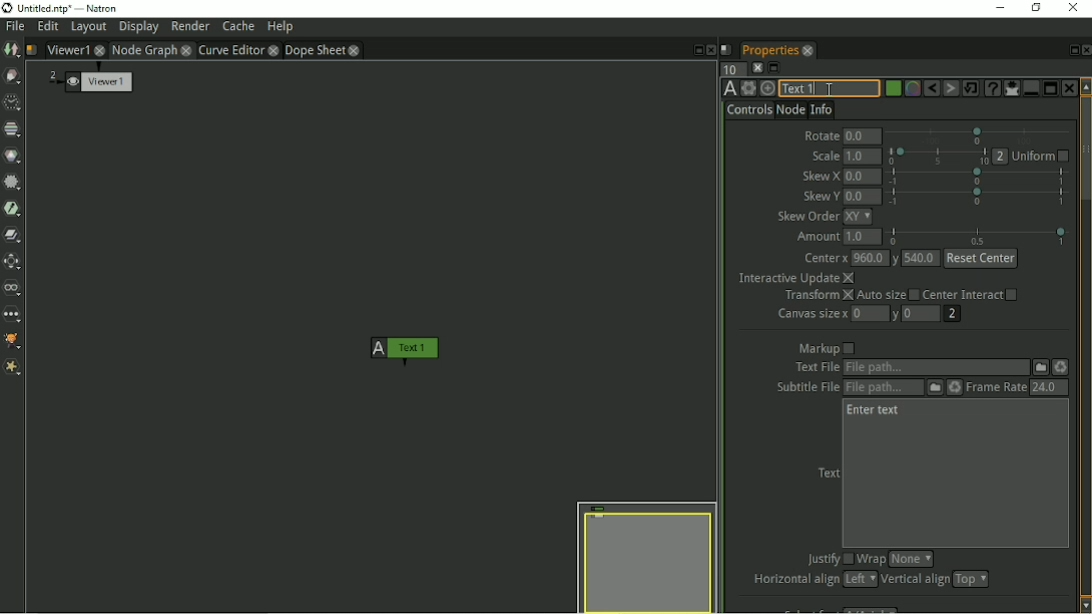 This screenshot has width=1092, height=614. What do you see at coordinates (912, 89) in the screenshot?
I see `Overlay color` at bounding box center [912, 89].